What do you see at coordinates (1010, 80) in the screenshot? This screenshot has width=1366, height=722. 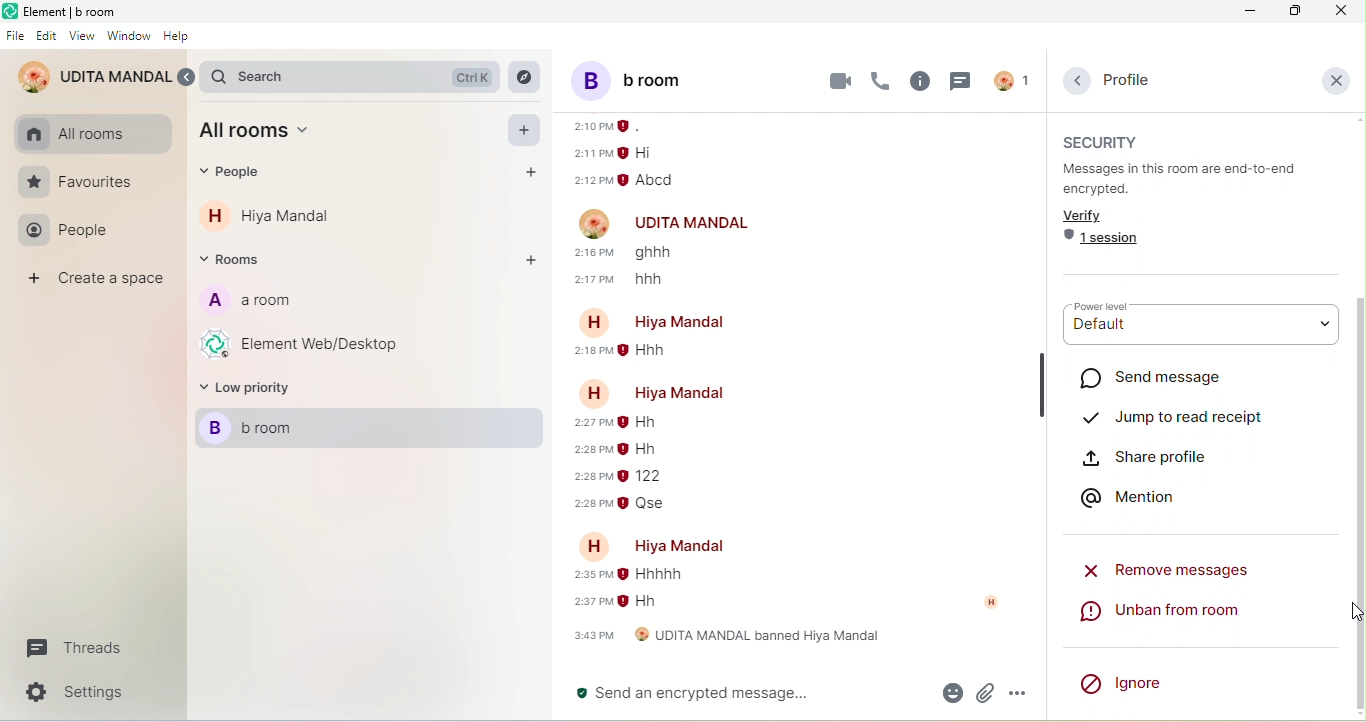 I see `account` at bounding box center [1010, 80].